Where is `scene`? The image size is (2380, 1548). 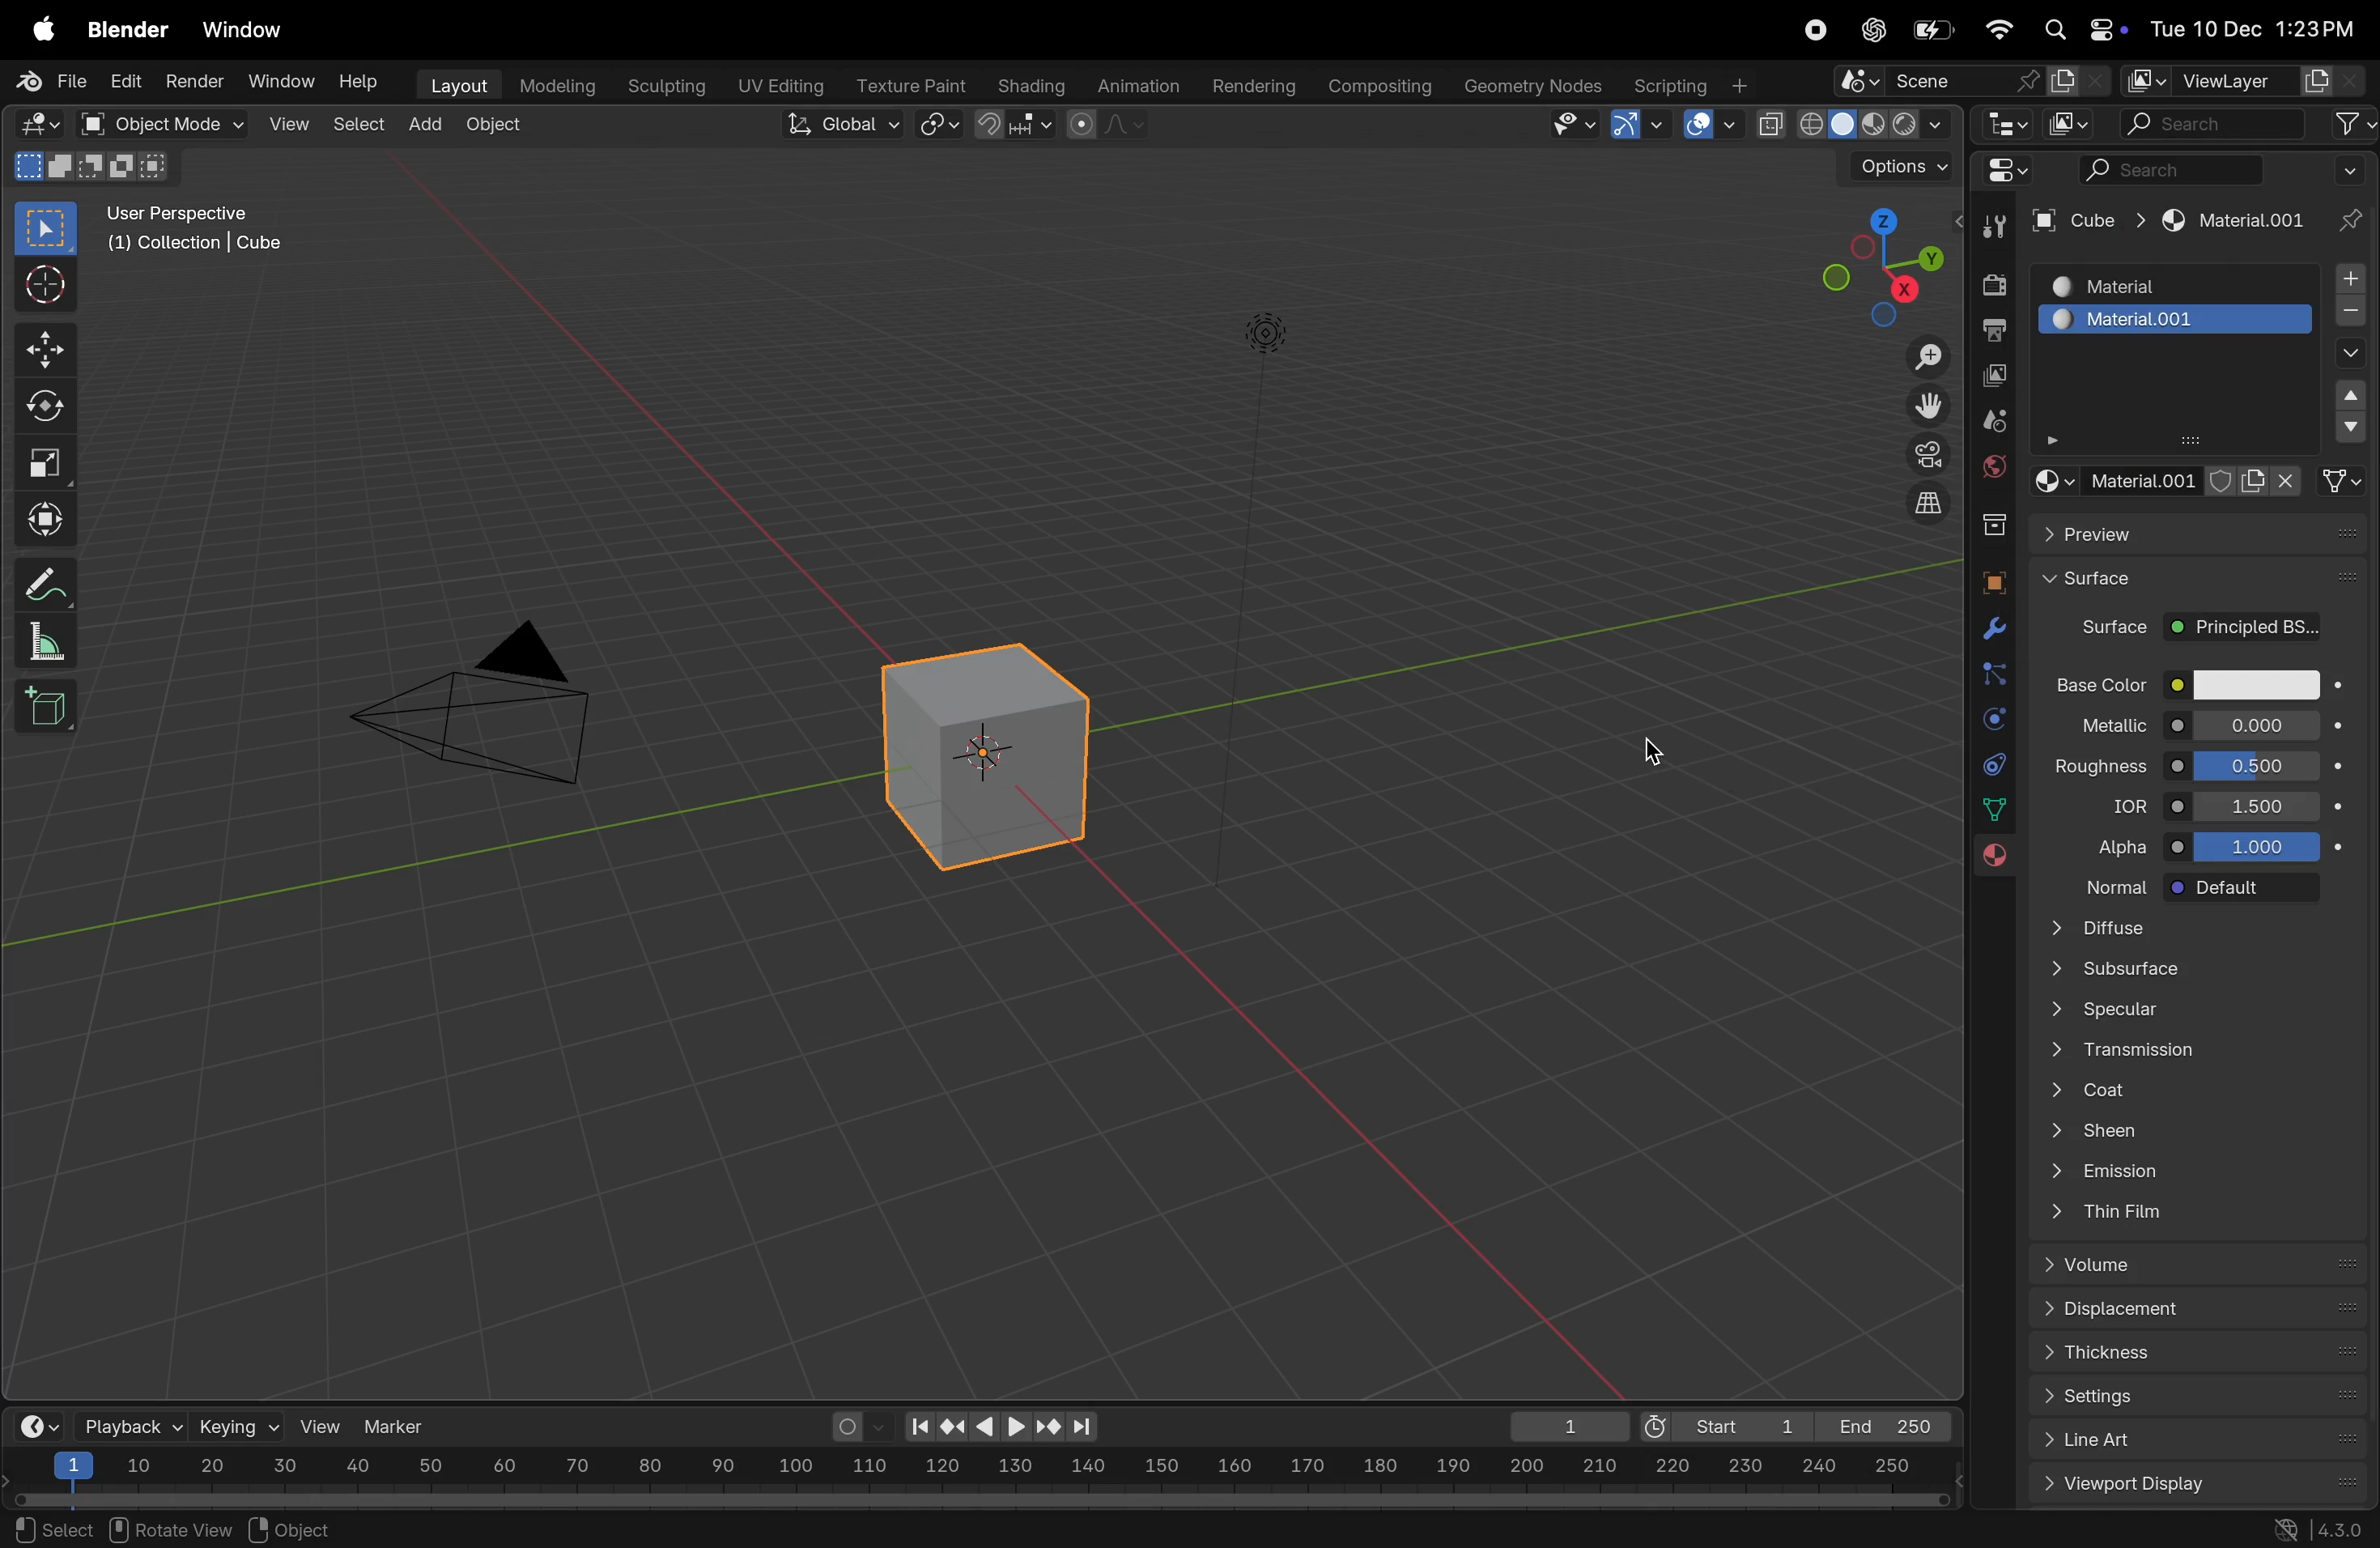 scene is located at coordinates (1973, 82).